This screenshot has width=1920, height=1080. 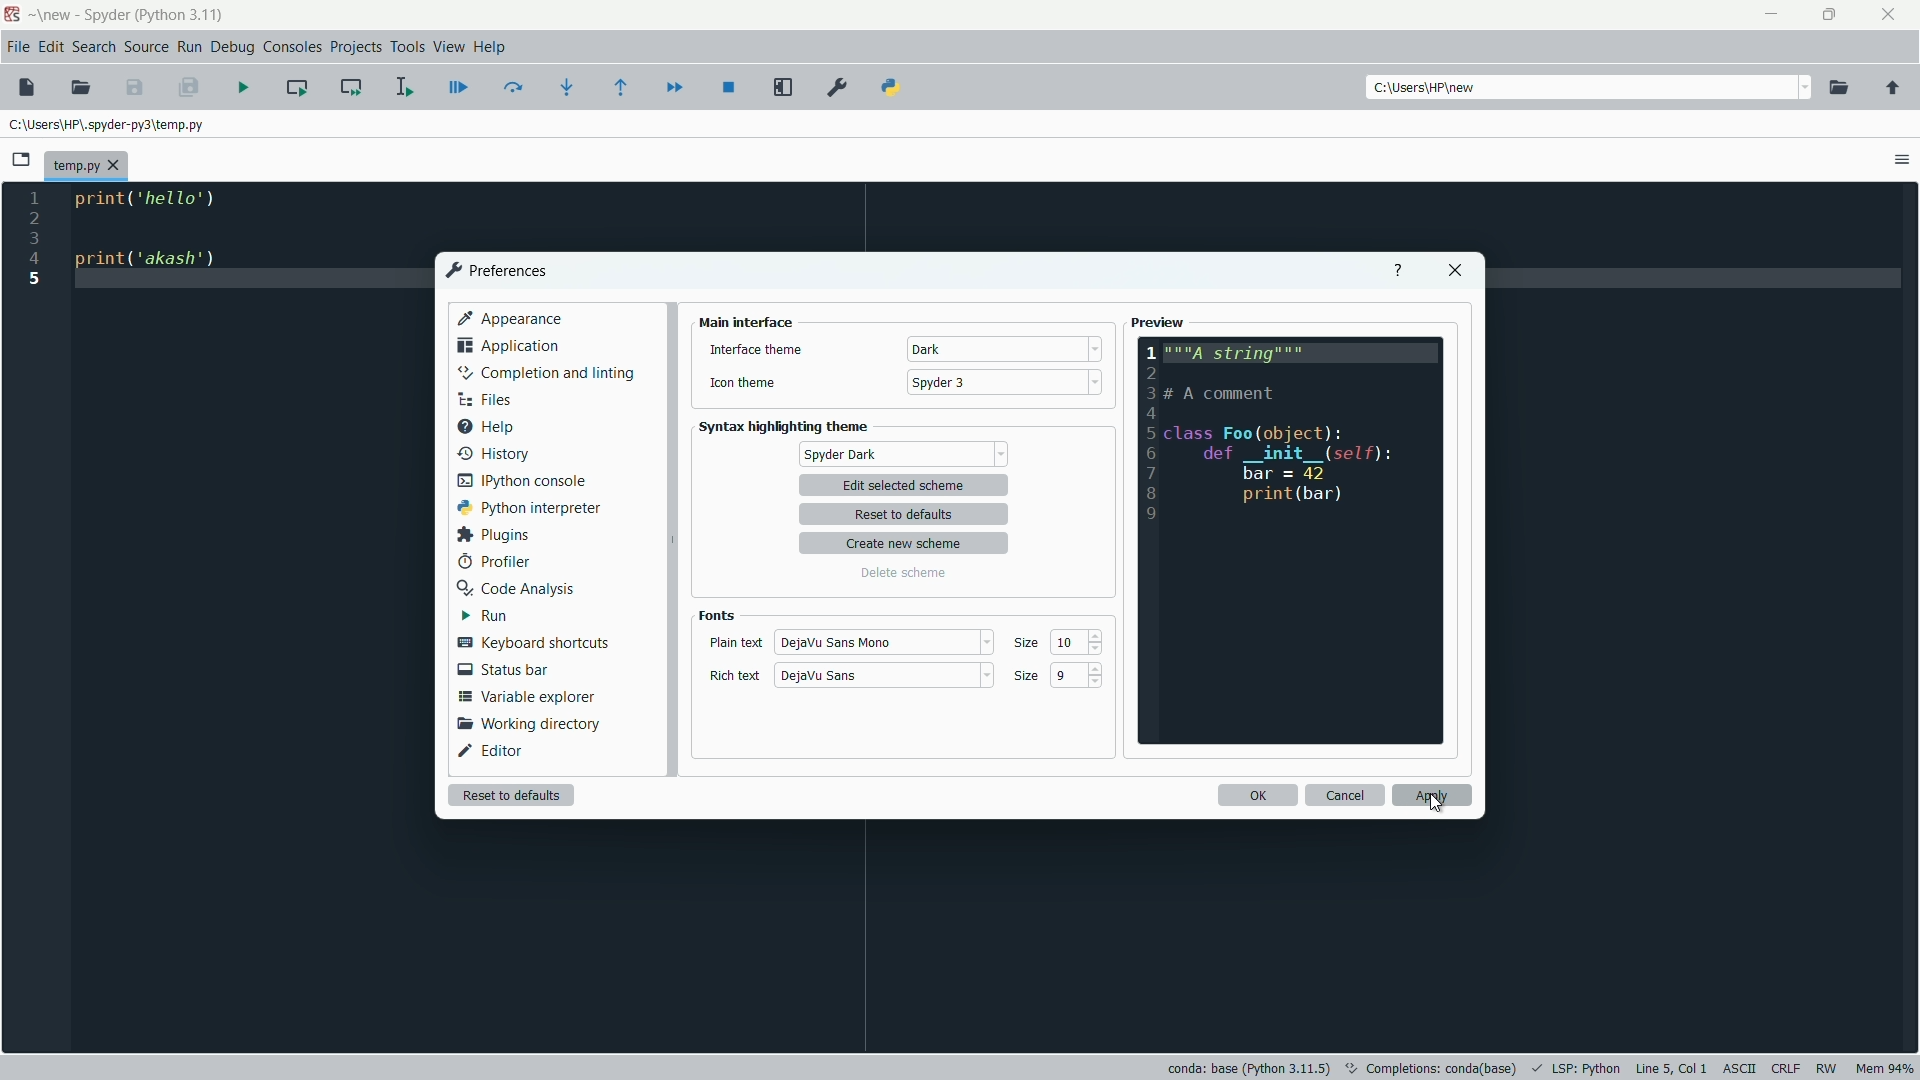 What do you see at coordinates (1671, 1068) in the screenshot?
I see `cursor position` at bounding box center [1671, 1068].